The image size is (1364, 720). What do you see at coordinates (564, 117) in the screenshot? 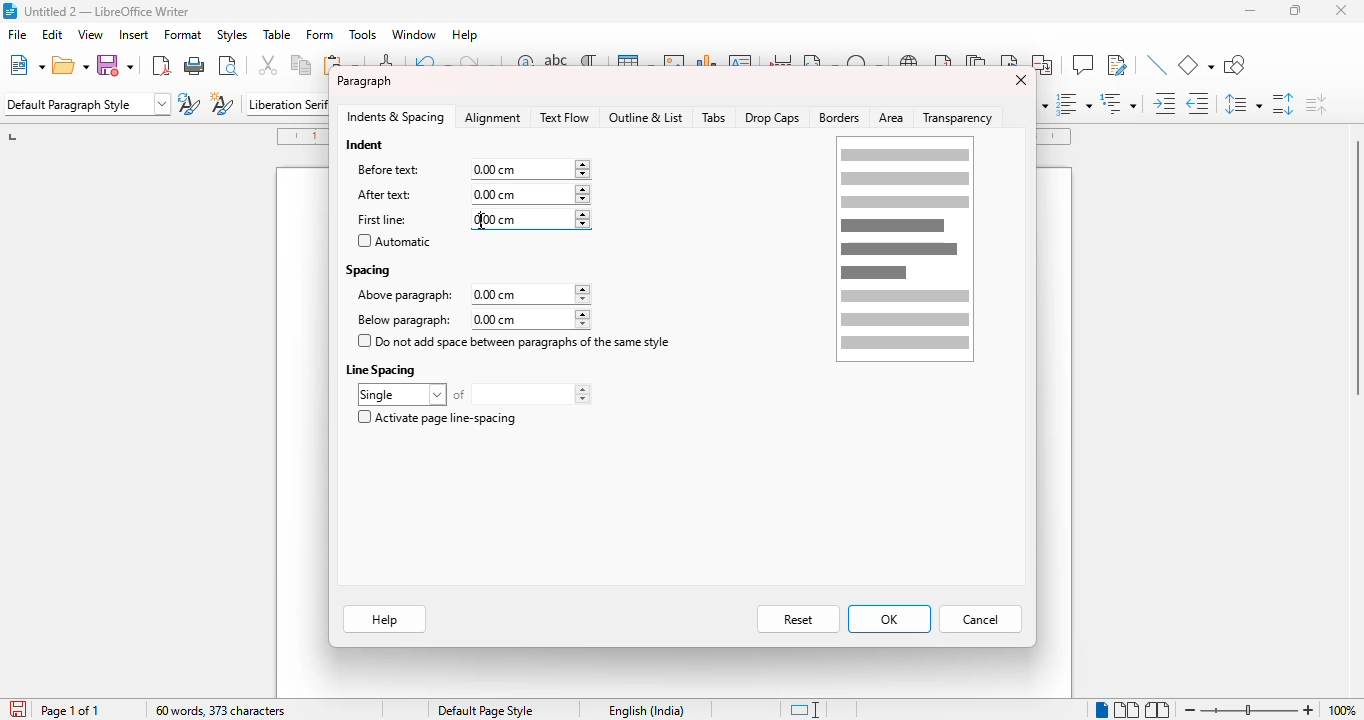
I see `text flow` at bounding box center [564, 117].